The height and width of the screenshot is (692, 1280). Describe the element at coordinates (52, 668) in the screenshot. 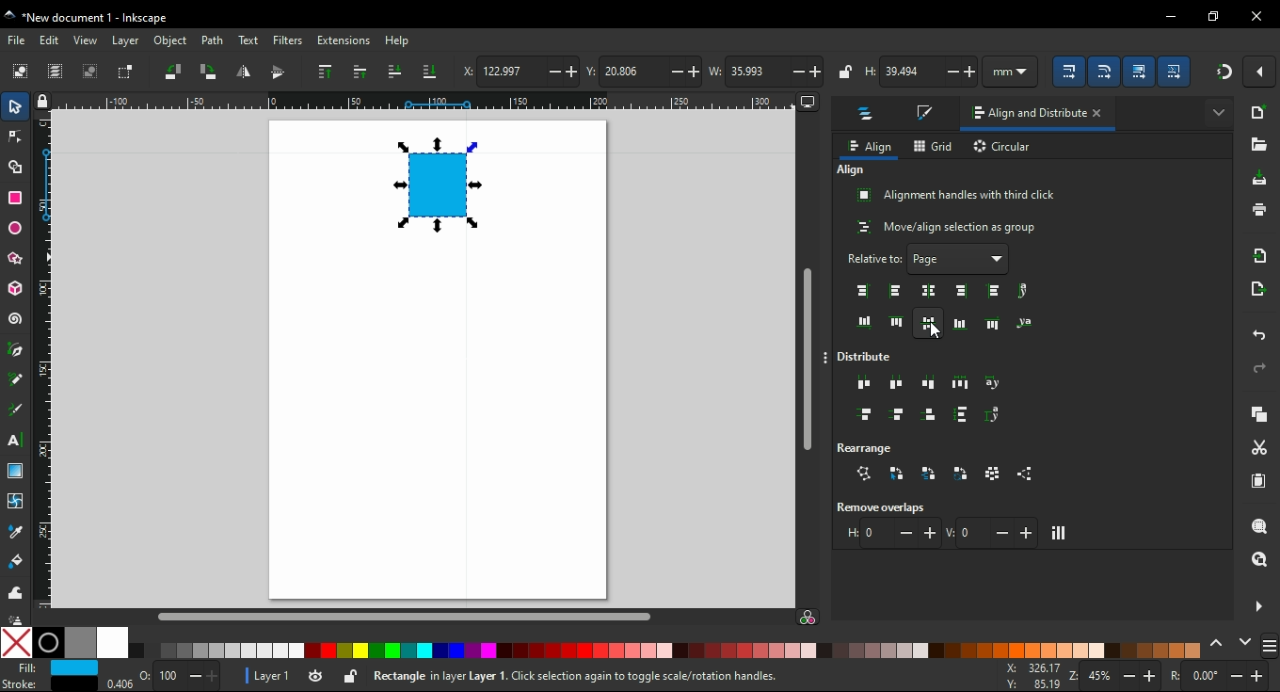

I see `fill color` at that location.